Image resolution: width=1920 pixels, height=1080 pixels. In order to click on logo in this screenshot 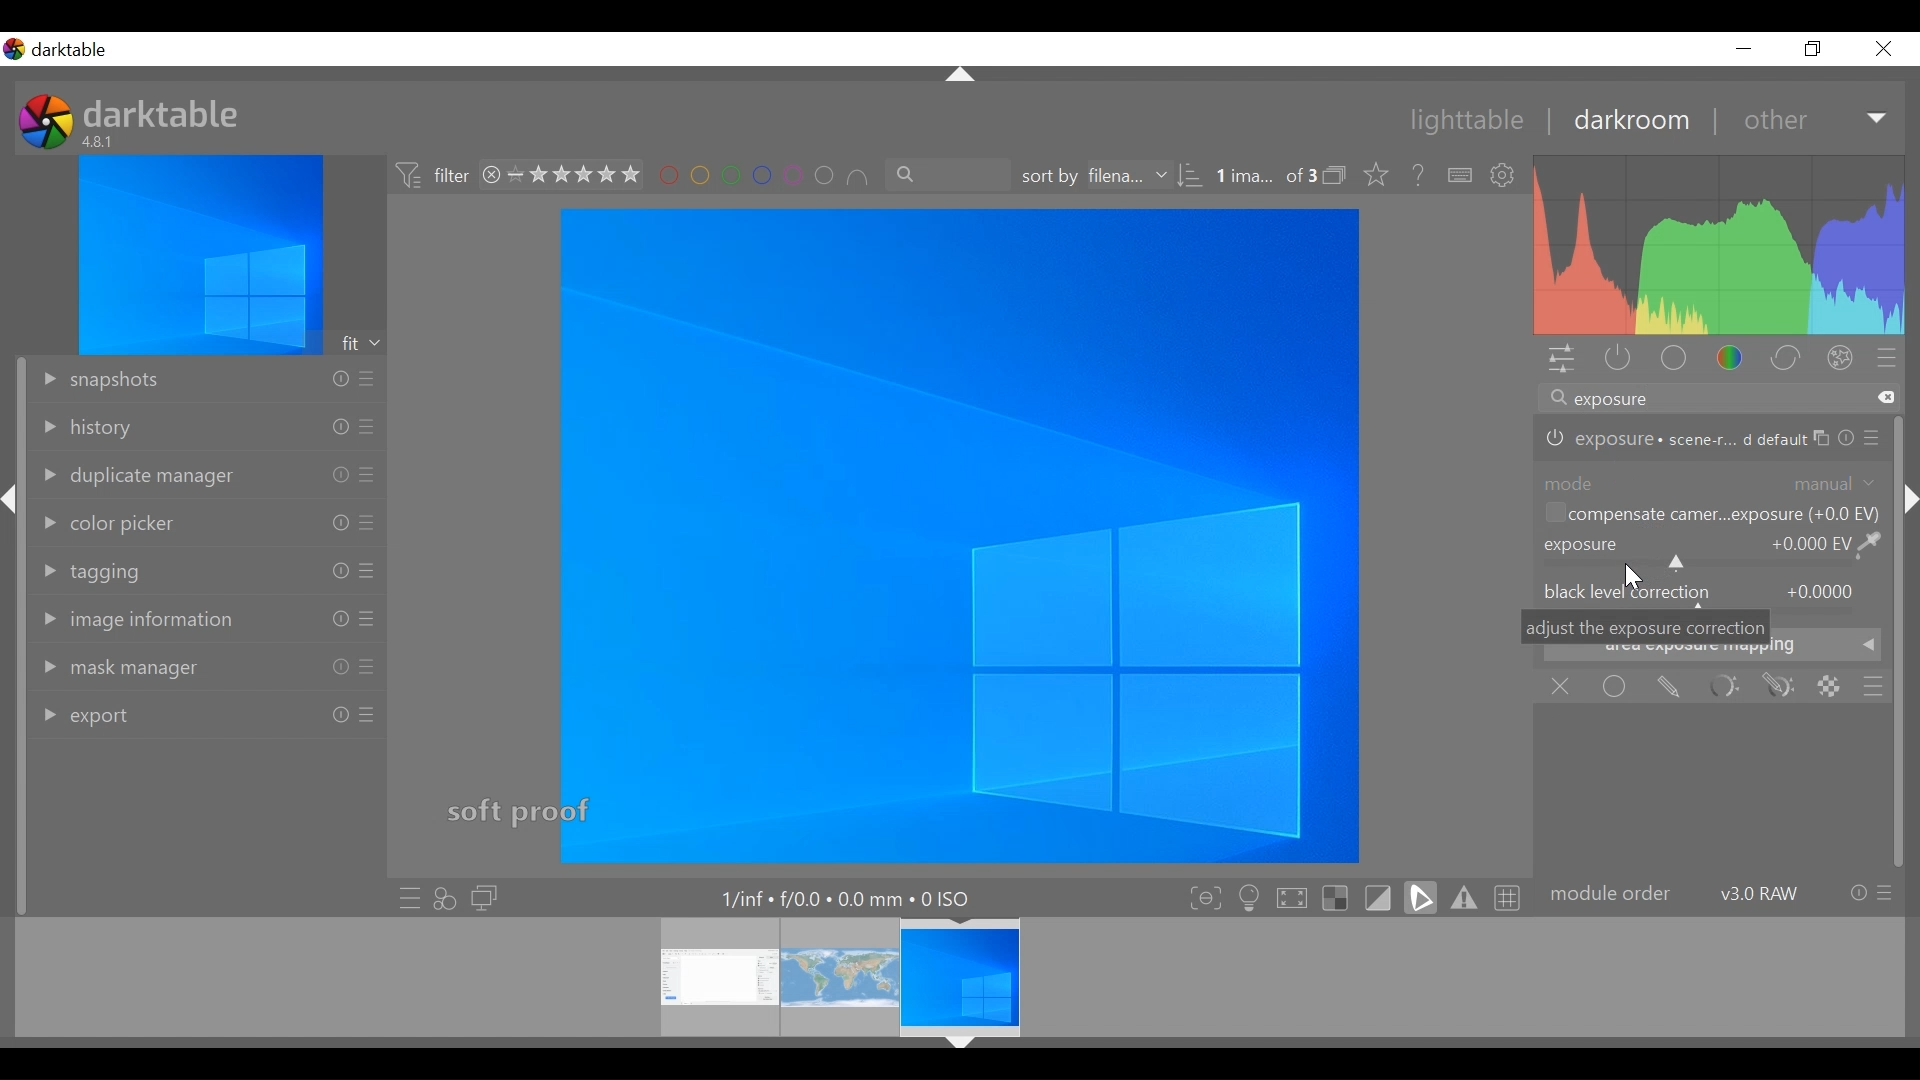, I will do `click(14, 49)`.